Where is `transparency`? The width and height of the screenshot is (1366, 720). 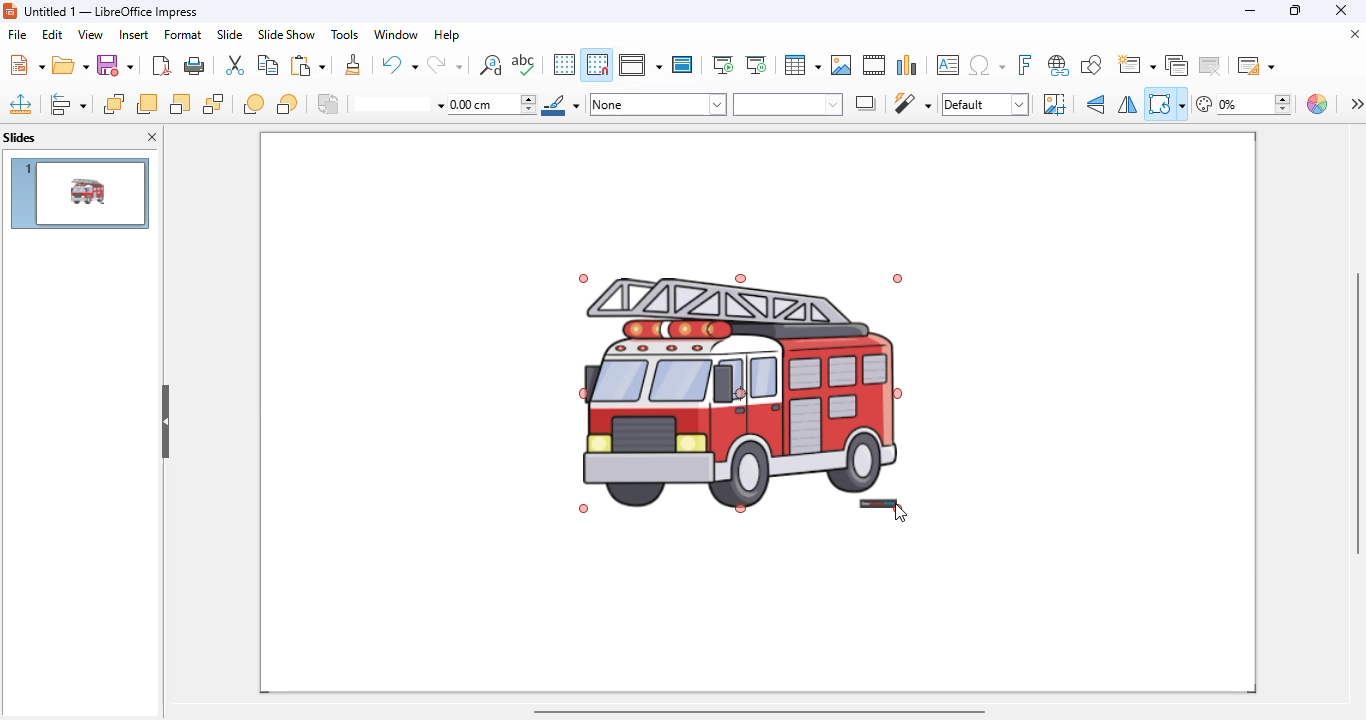
transparency is located at coordinates (1244, 104).